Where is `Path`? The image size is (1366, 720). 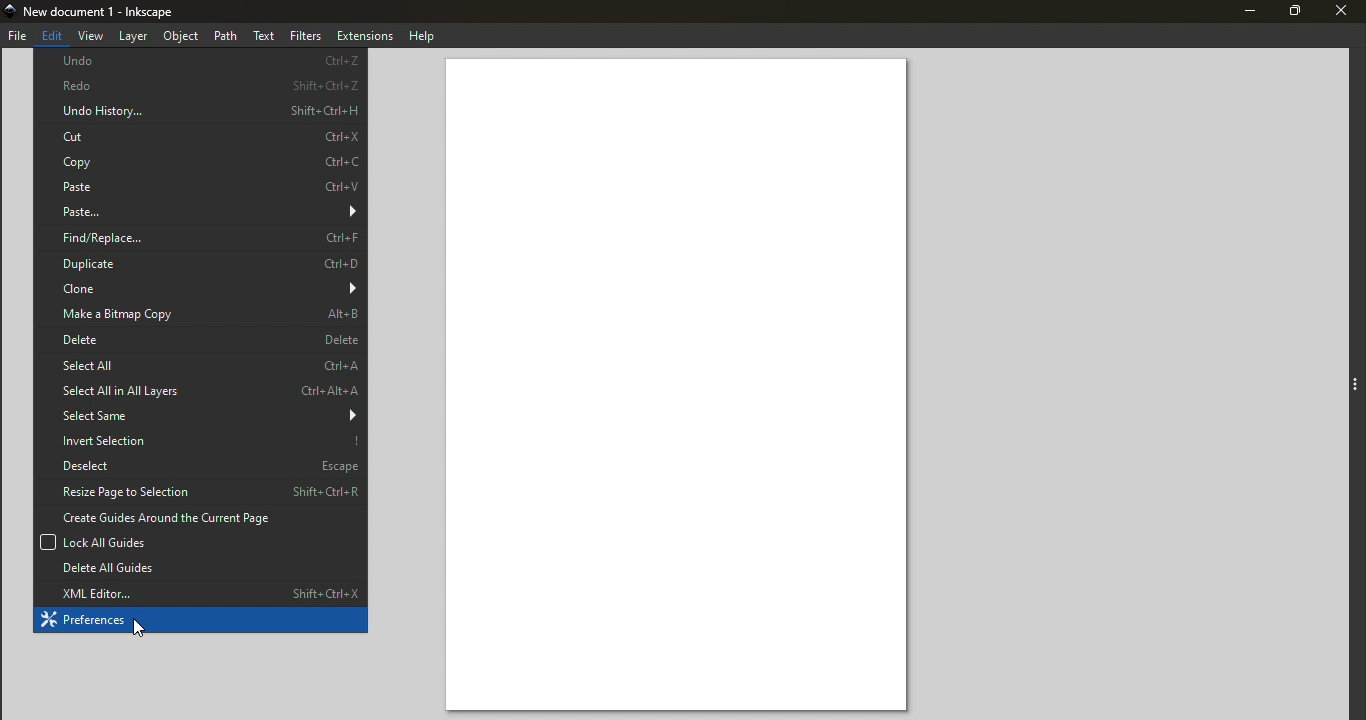
Path is located at coordinates (229, 34).